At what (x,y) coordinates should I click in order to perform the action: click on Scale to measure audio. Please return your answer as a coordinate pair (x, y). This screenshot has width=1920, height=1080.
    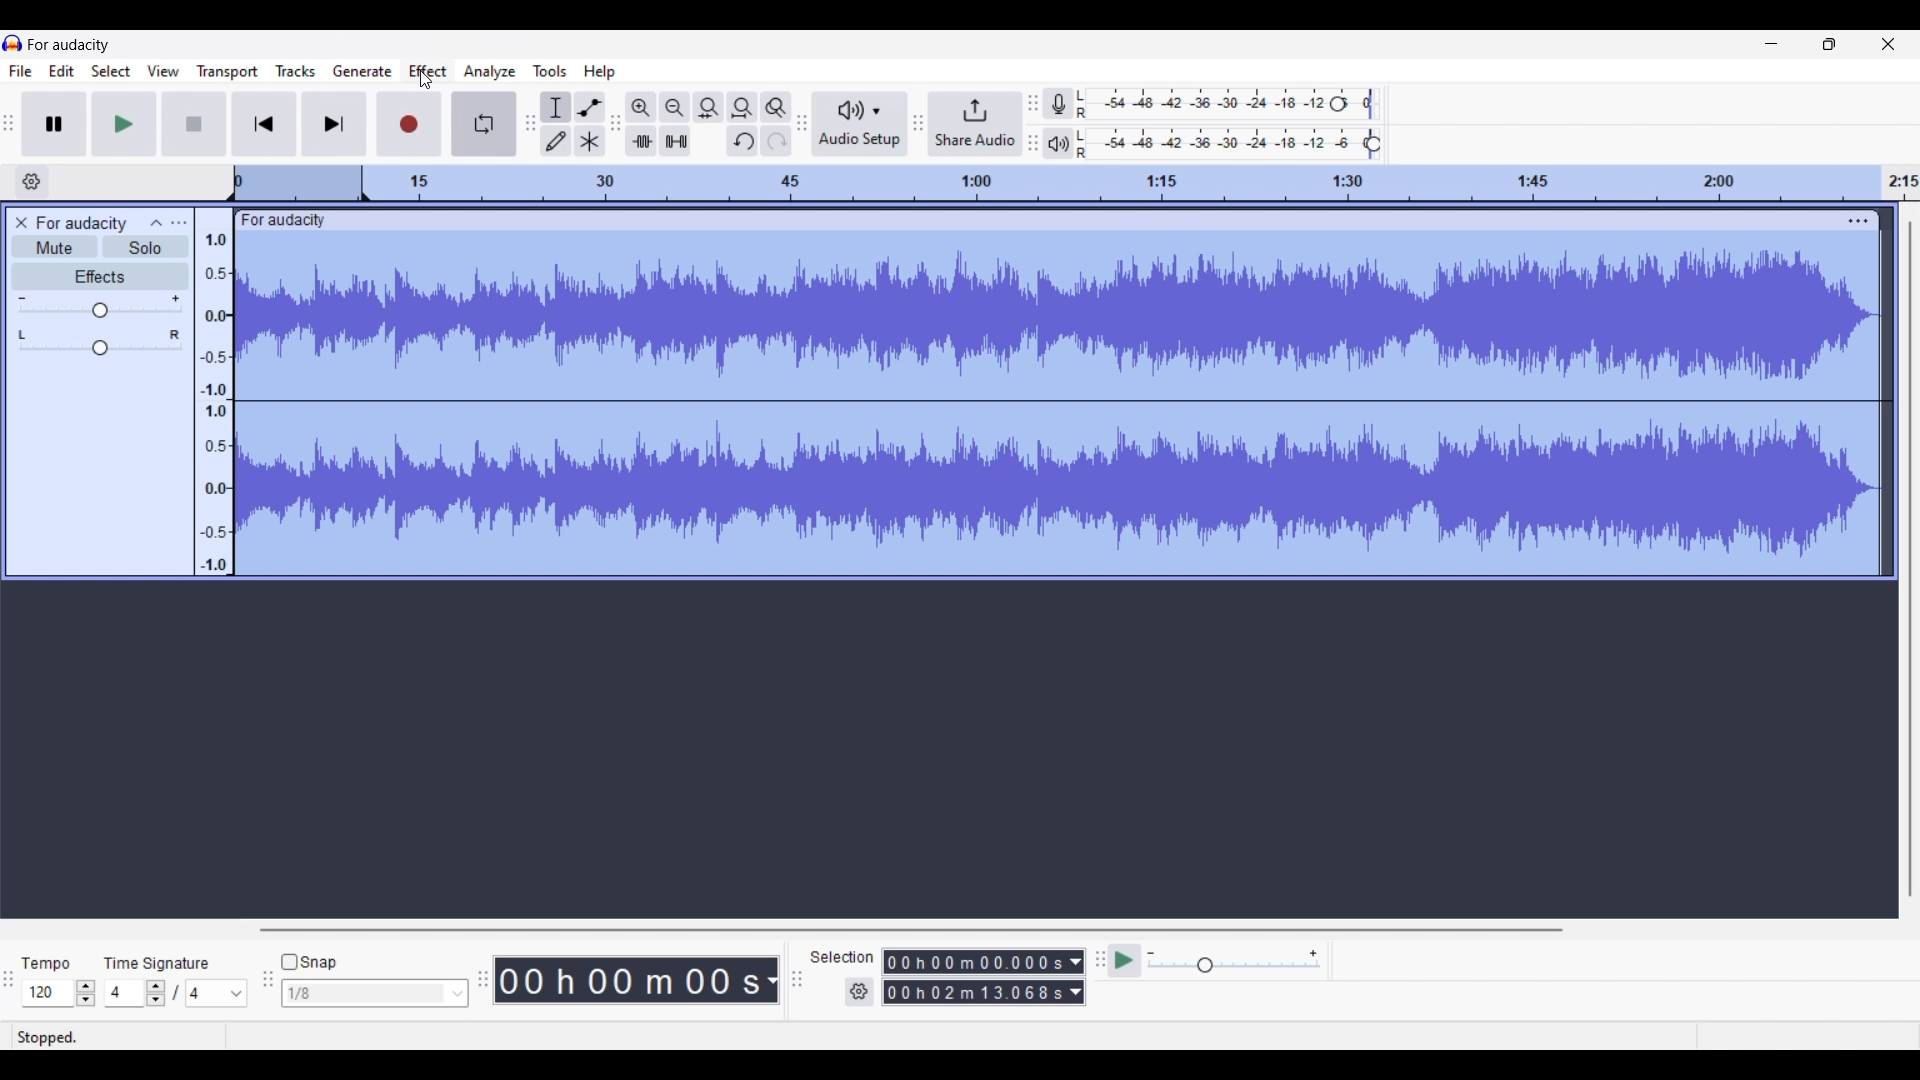
    Looking at the image, I should click on (214, 391).